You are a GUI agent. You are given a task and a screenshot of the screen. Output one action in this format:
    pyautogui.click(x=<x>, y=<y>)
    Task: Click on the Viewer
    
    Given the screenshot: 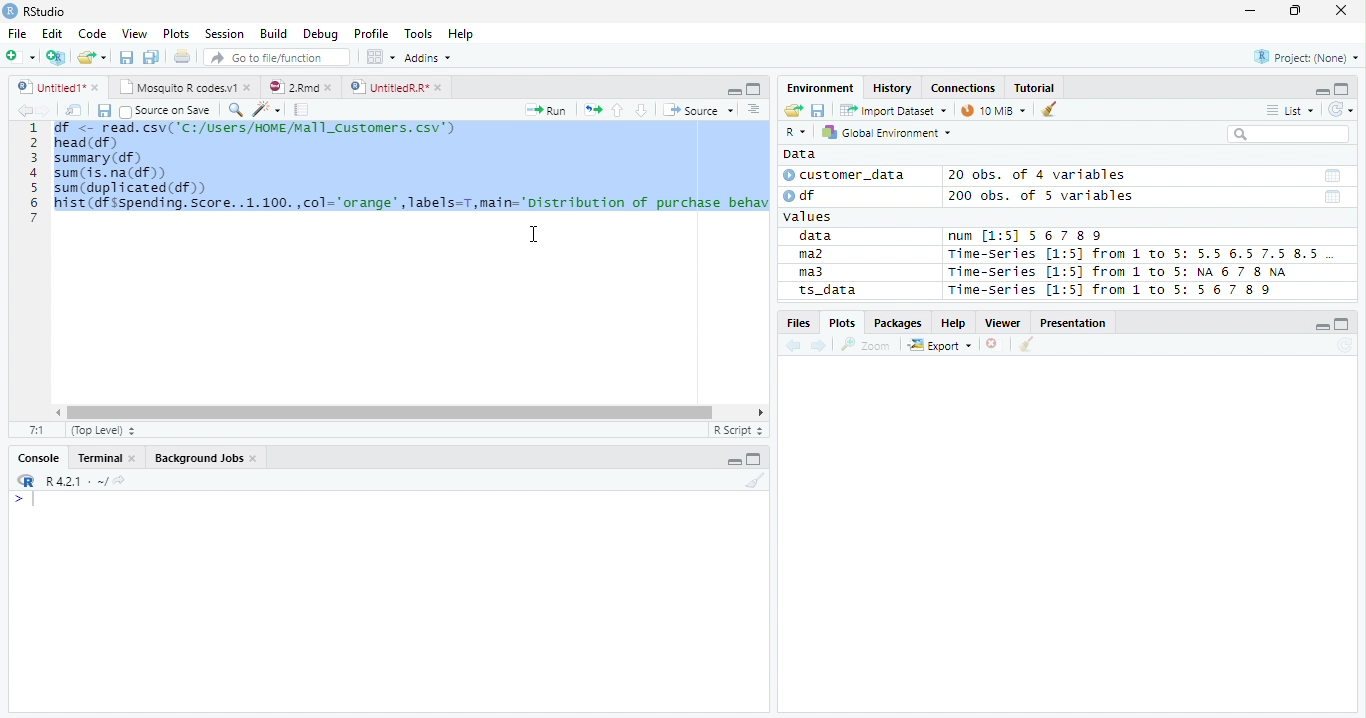 What is the action you would take?
    pyautogui.click(x=1006, y=323)
    